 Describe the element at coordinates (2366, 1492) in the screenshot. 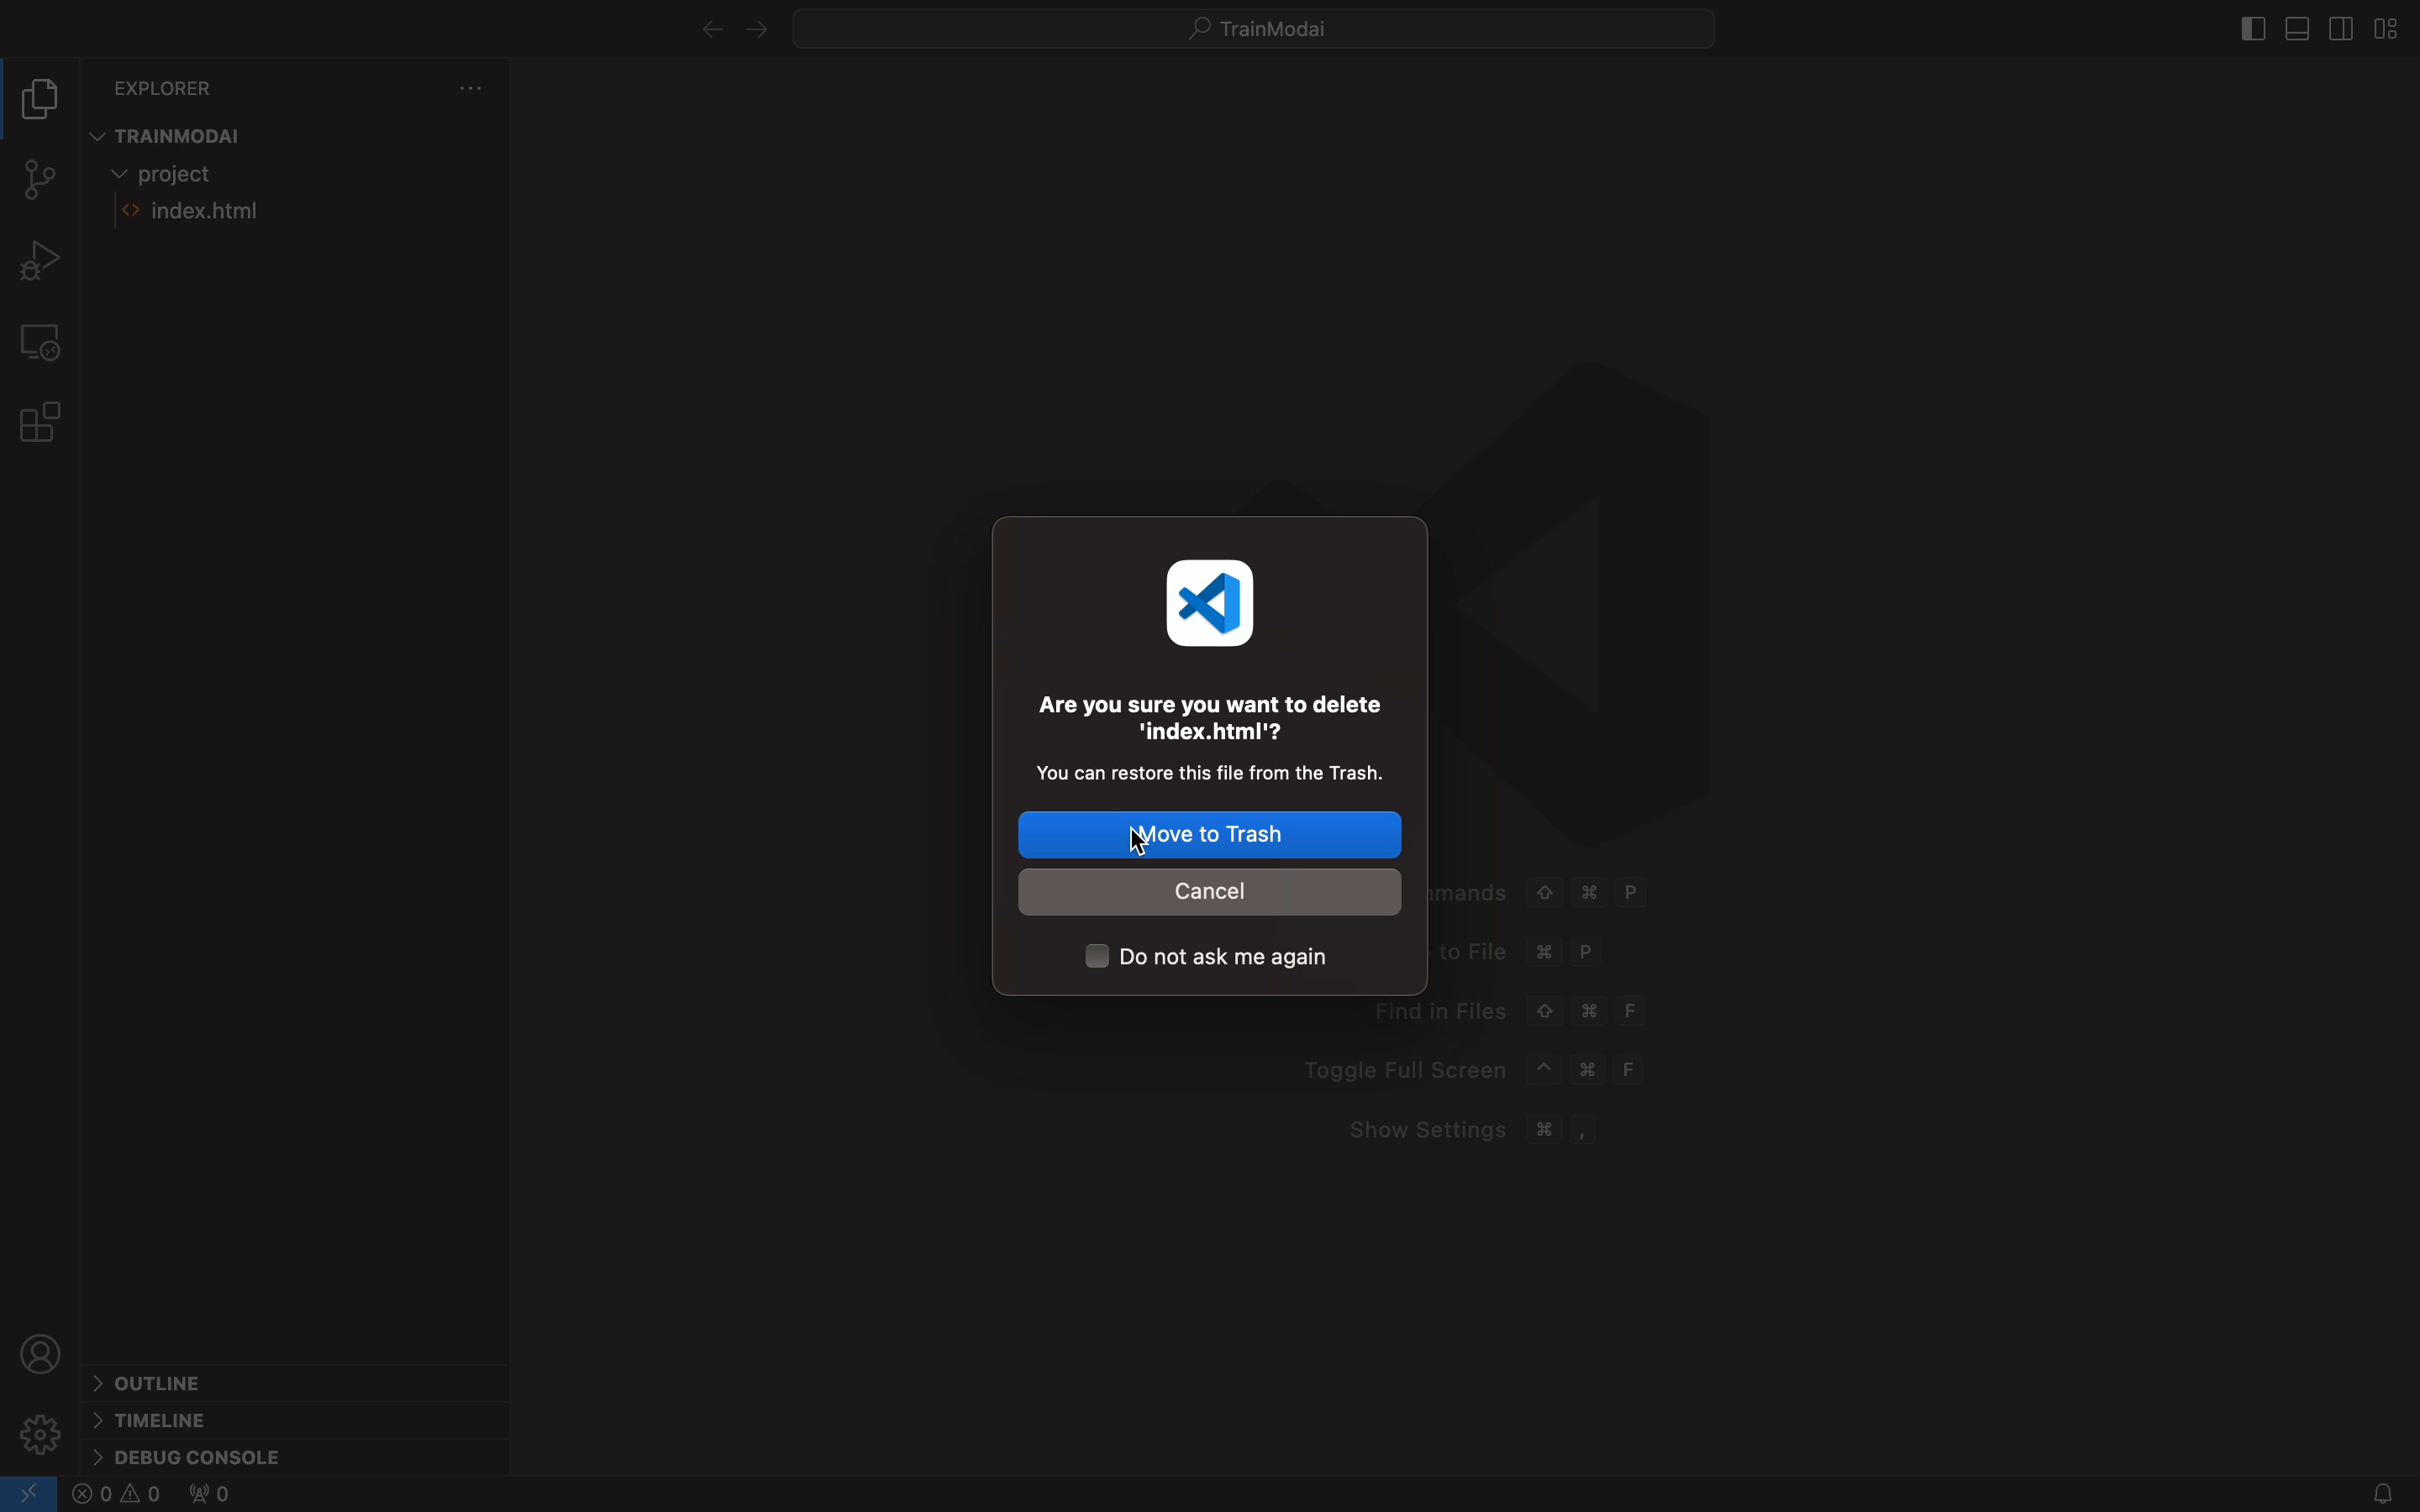

I see `notification` at that location.